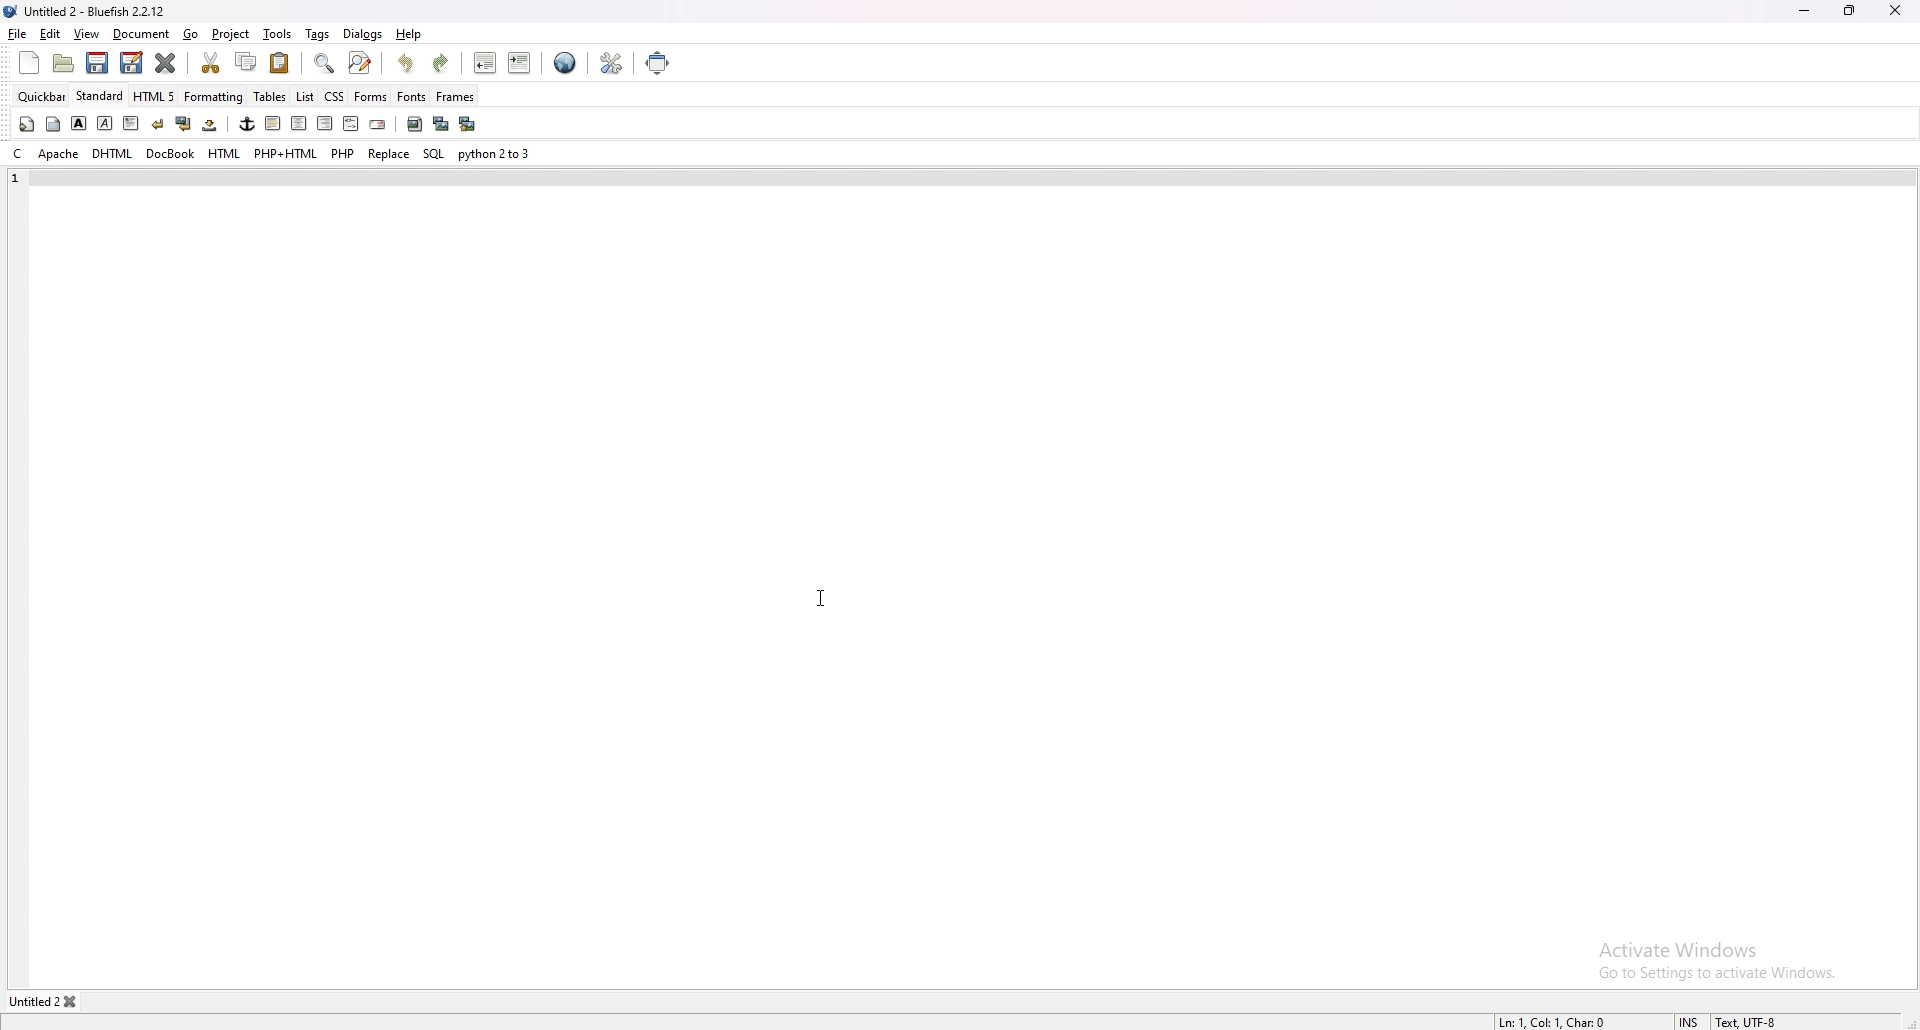 This screenshot has width=1920, height=1030. I want to click on tab, so click(32, 1002).